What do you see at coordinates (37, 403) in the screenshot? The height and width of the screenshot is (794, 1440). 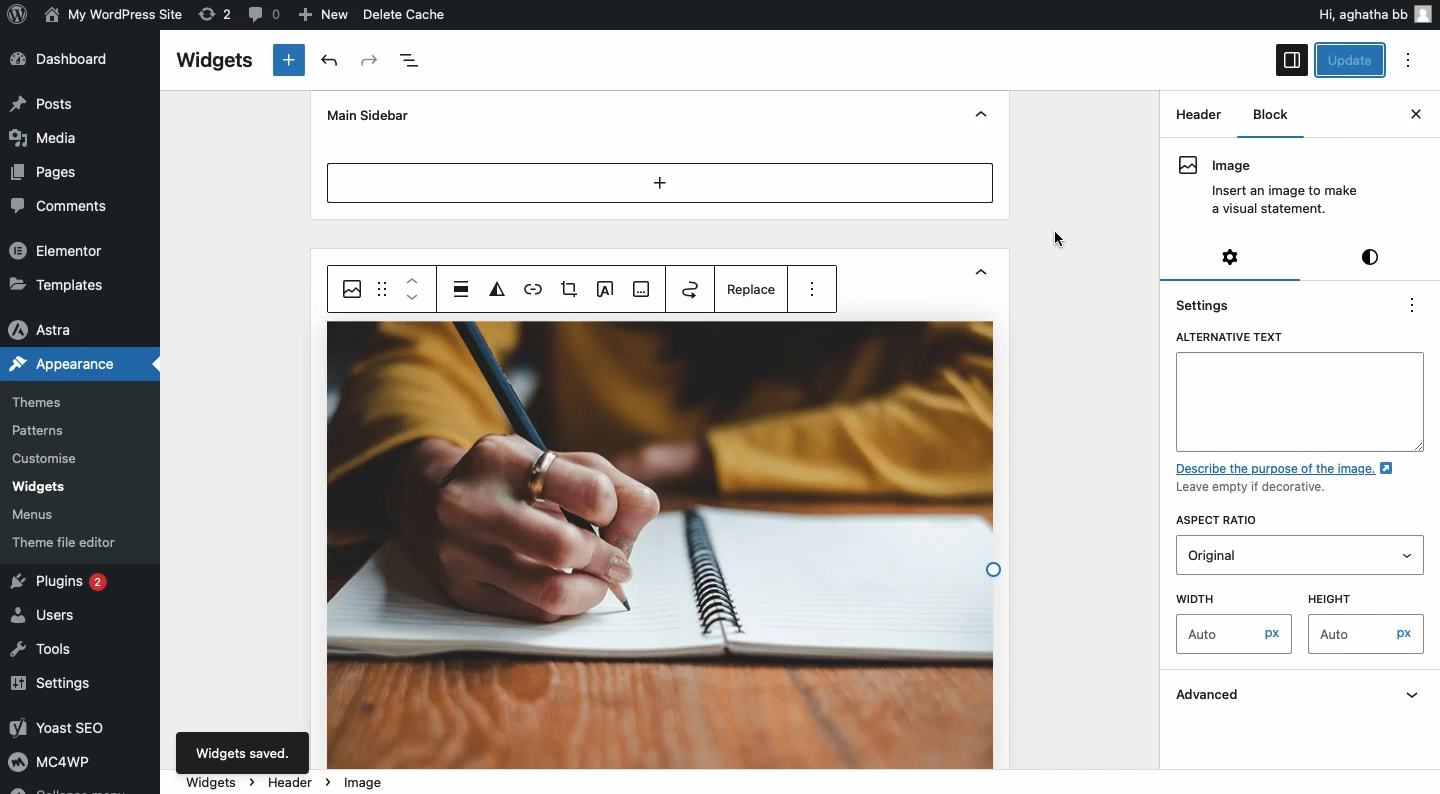 I see `Themes` at bounding box center [37, 403].